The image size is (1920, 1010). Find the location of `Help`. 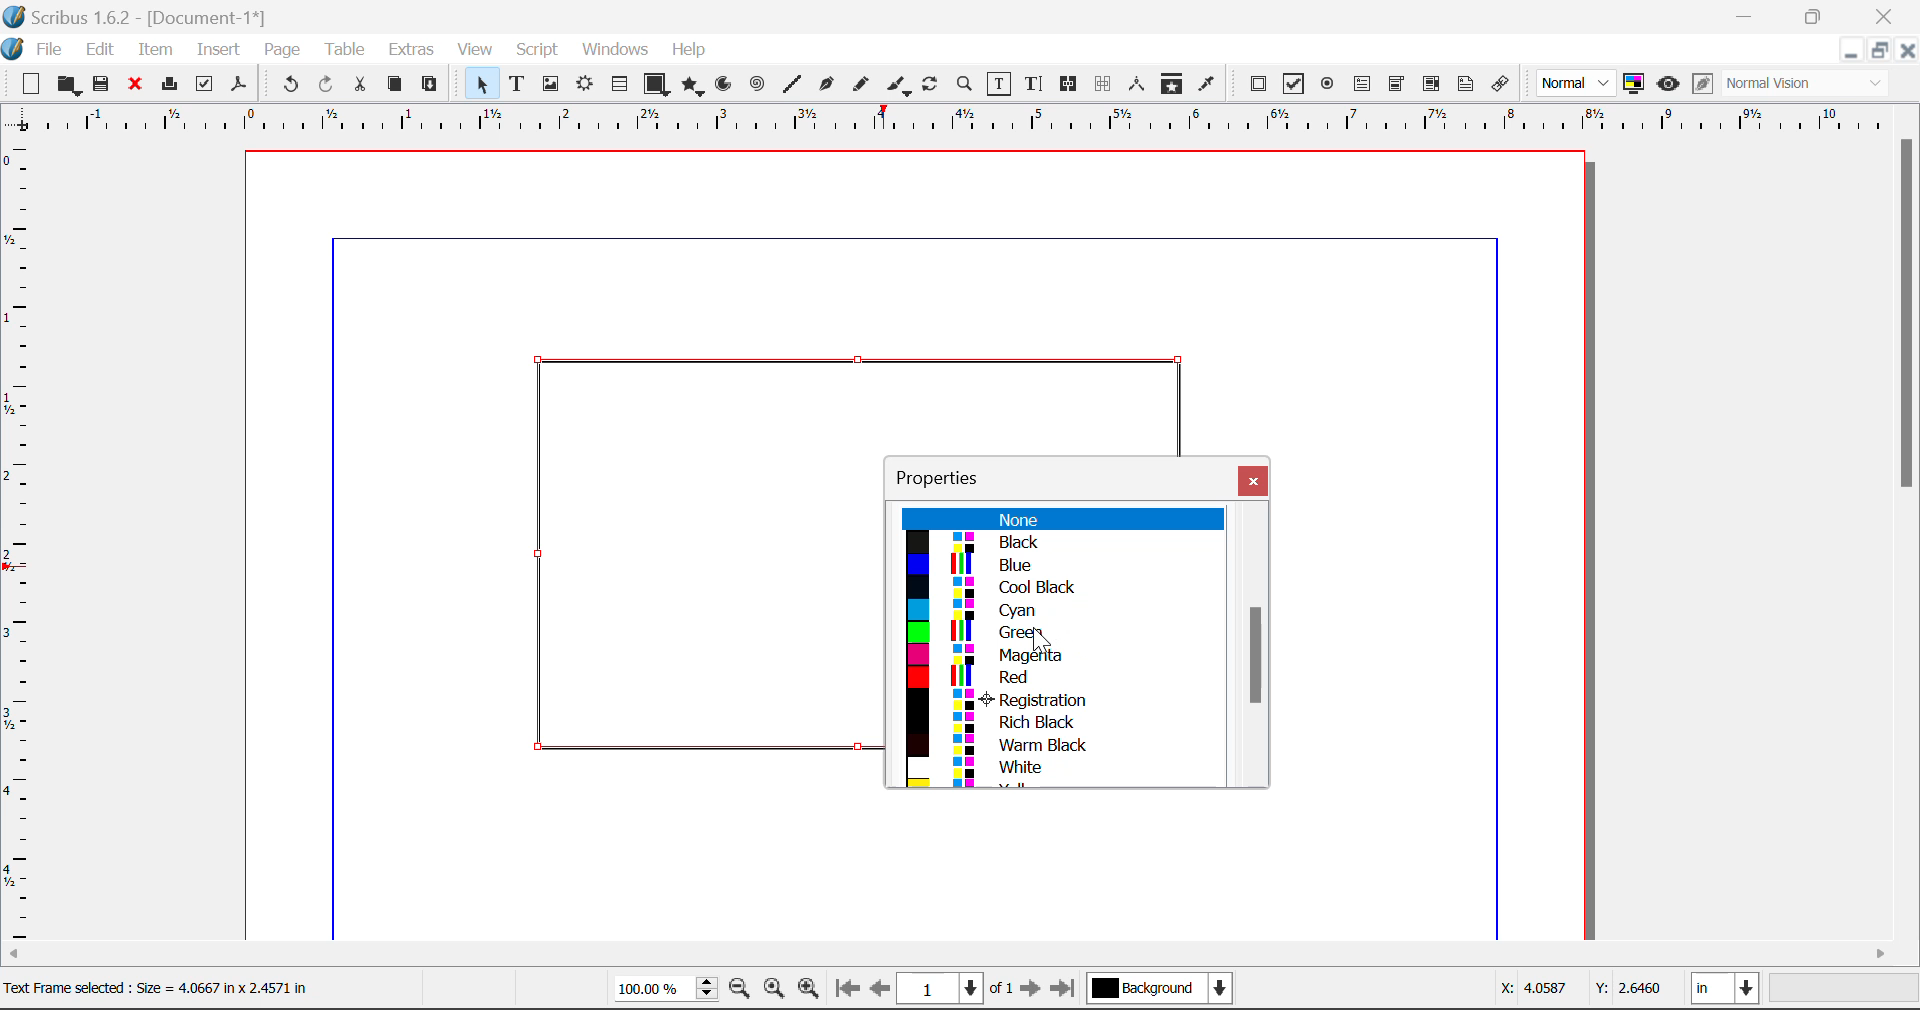

Help is located at coordinates (690, 50).